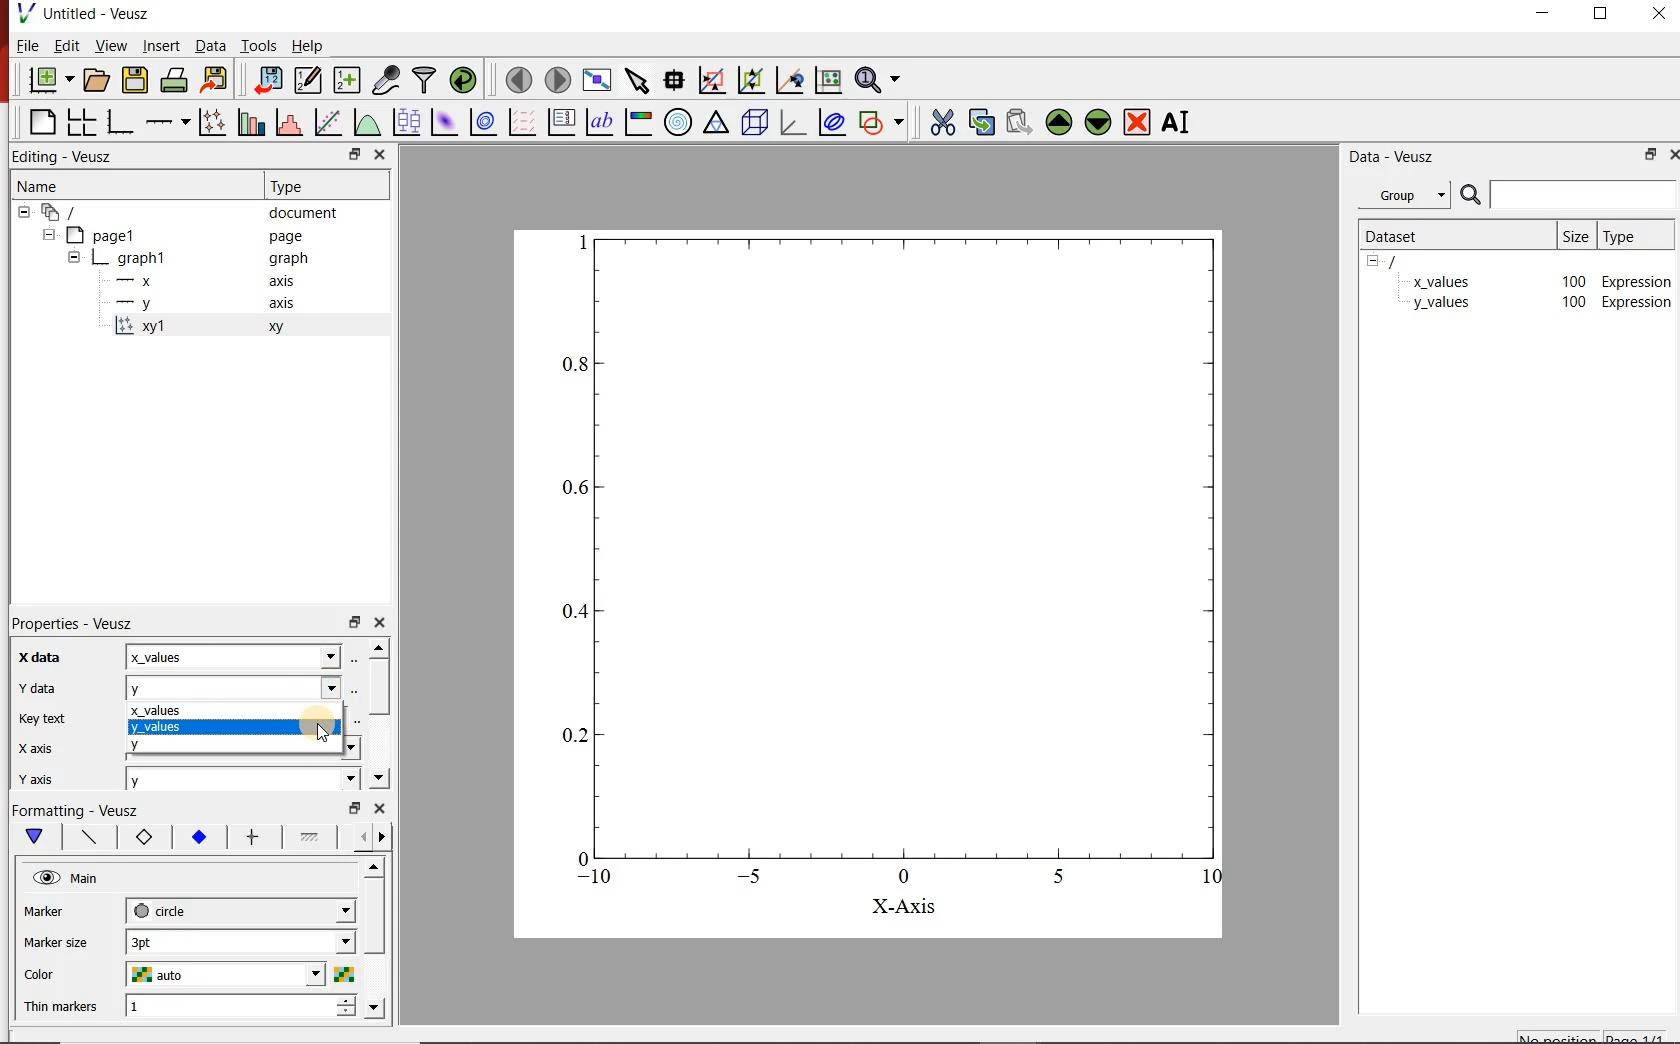  I want to click on plot 2d dataset as an image, so click(444, 122).